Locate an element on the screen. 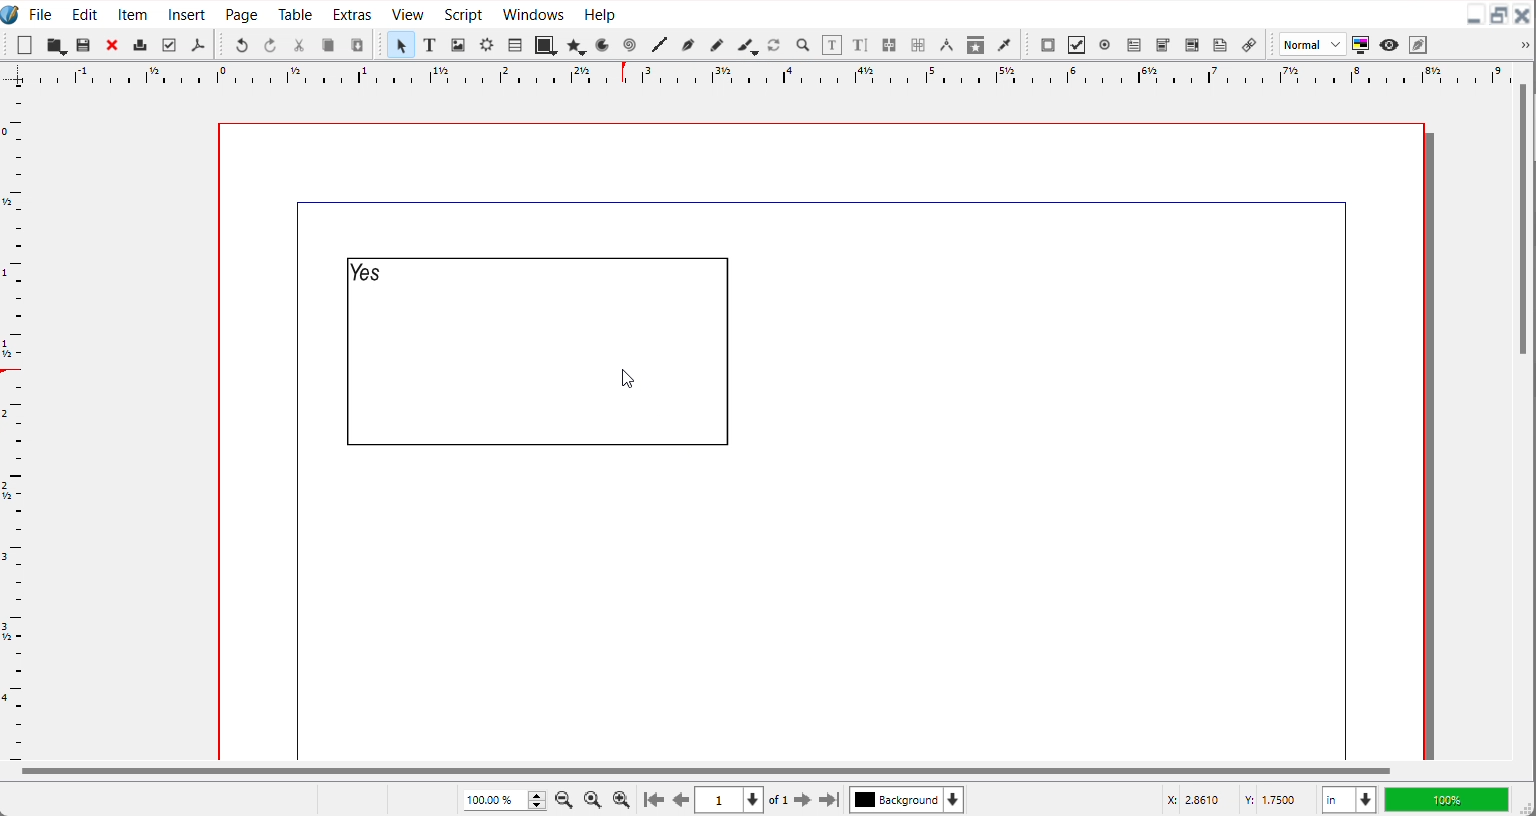  Eye Dropper is located at coordinates (1006, 44).